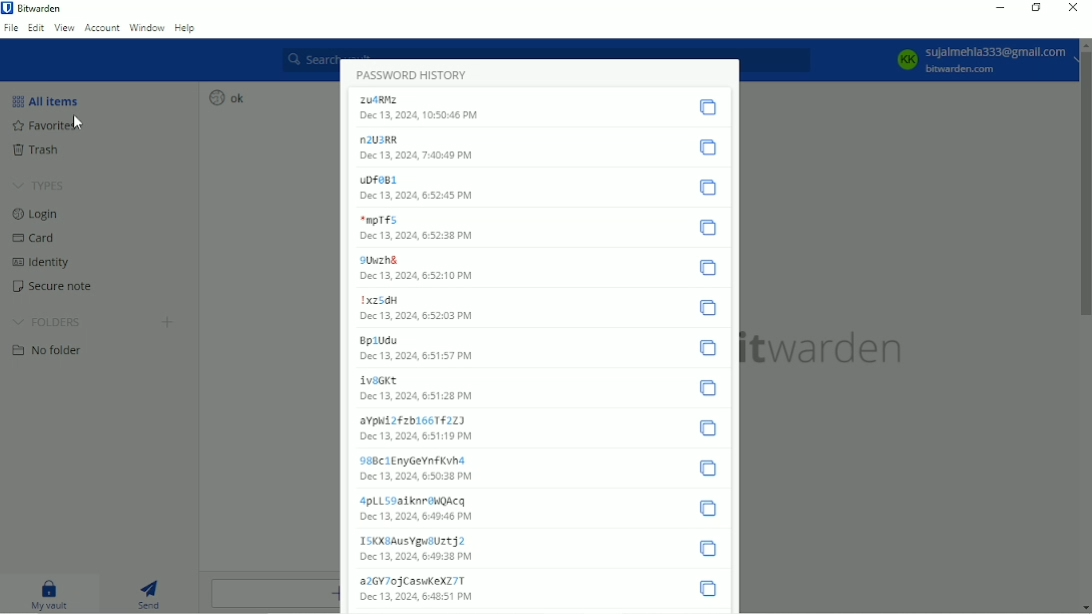 Image resolution: width=1092 pixels, height=614 pixels. Describe the element at coordinates (227, 97) in the screenshot. I see `ok` at that location.